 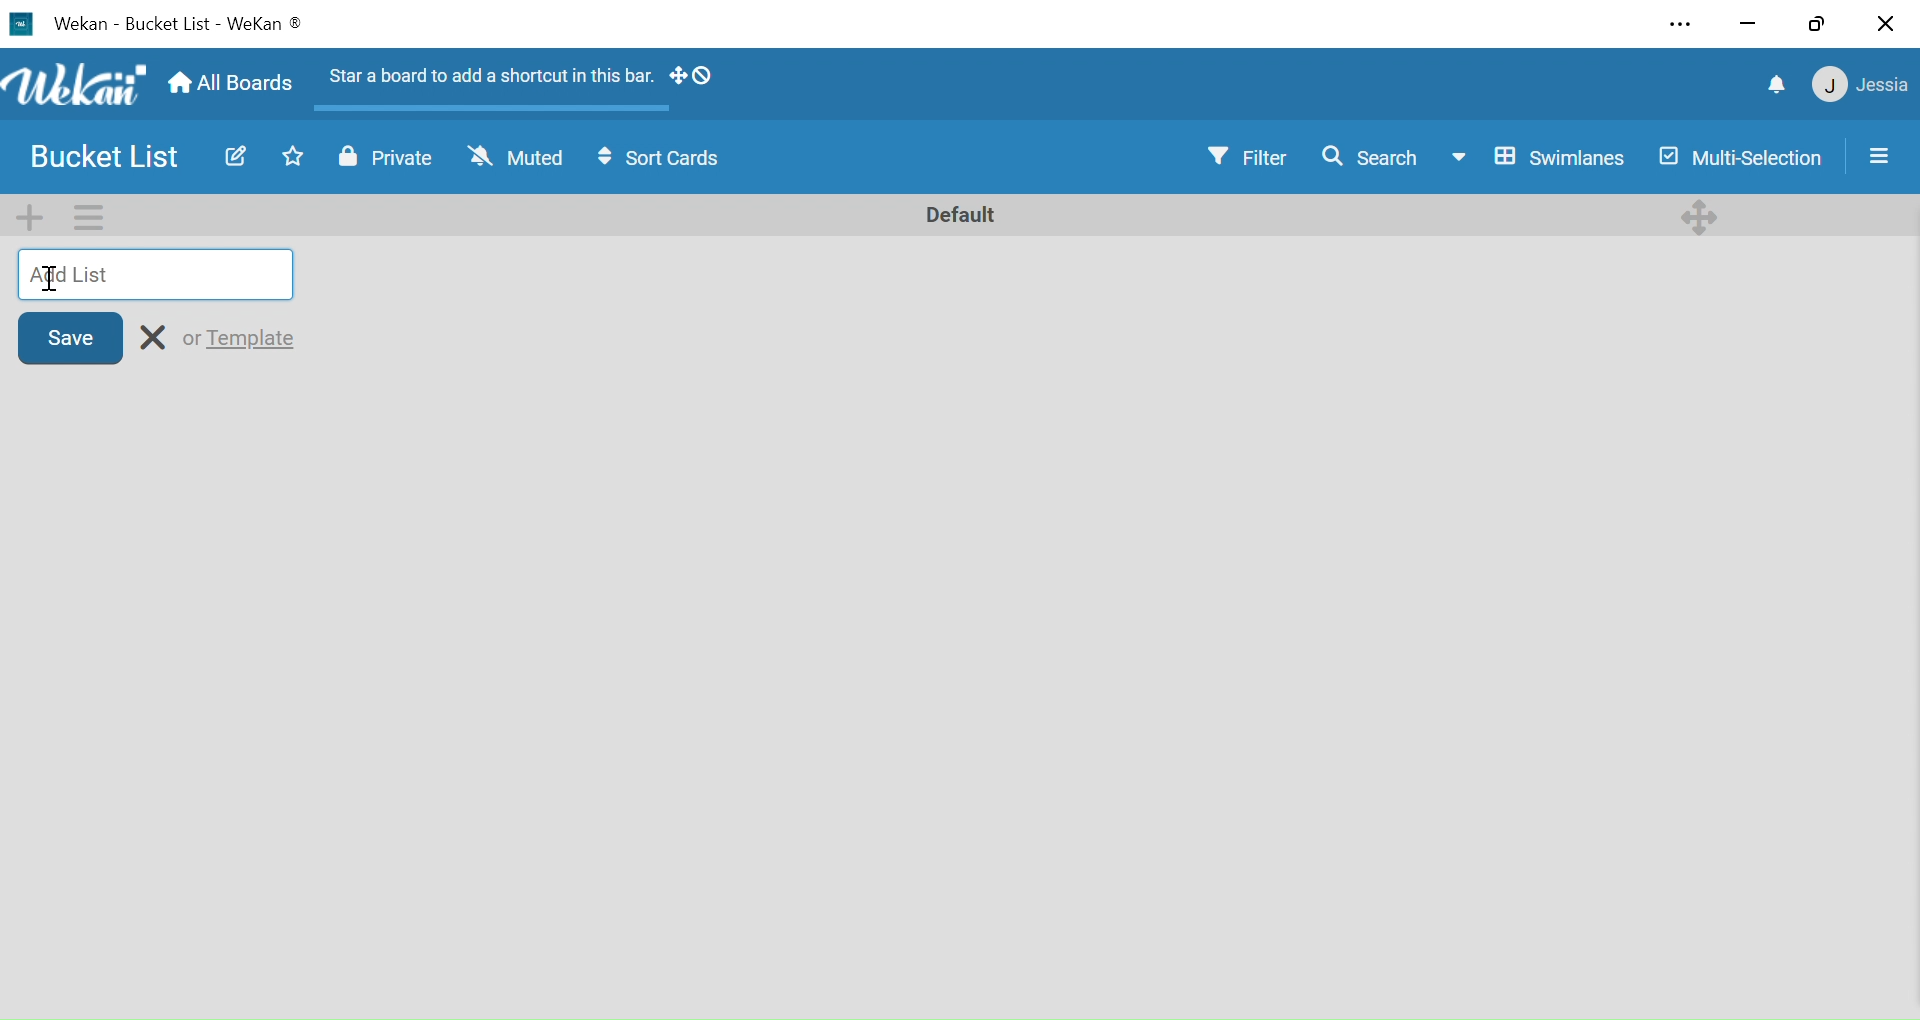 I want to click on Add Swimlanes, so click(x=34, y=216).